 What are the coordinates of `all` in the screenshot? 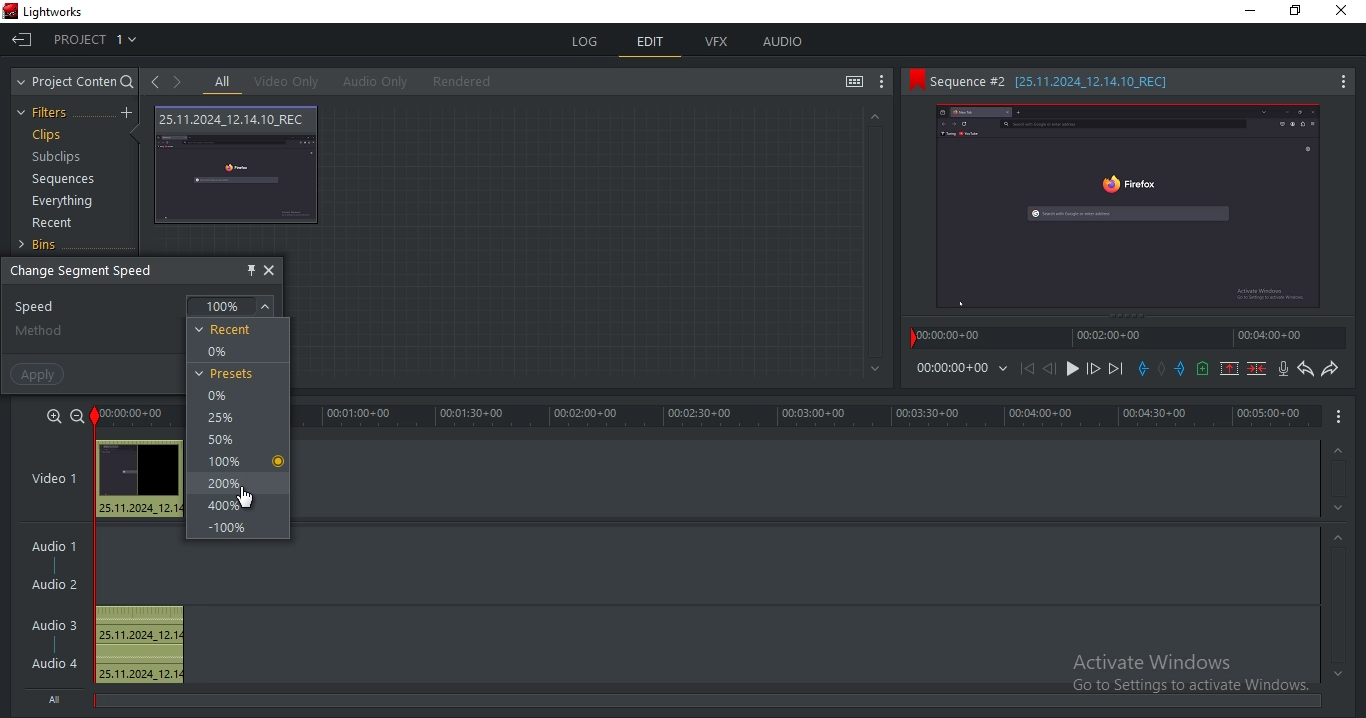 It's located at (222, 83).